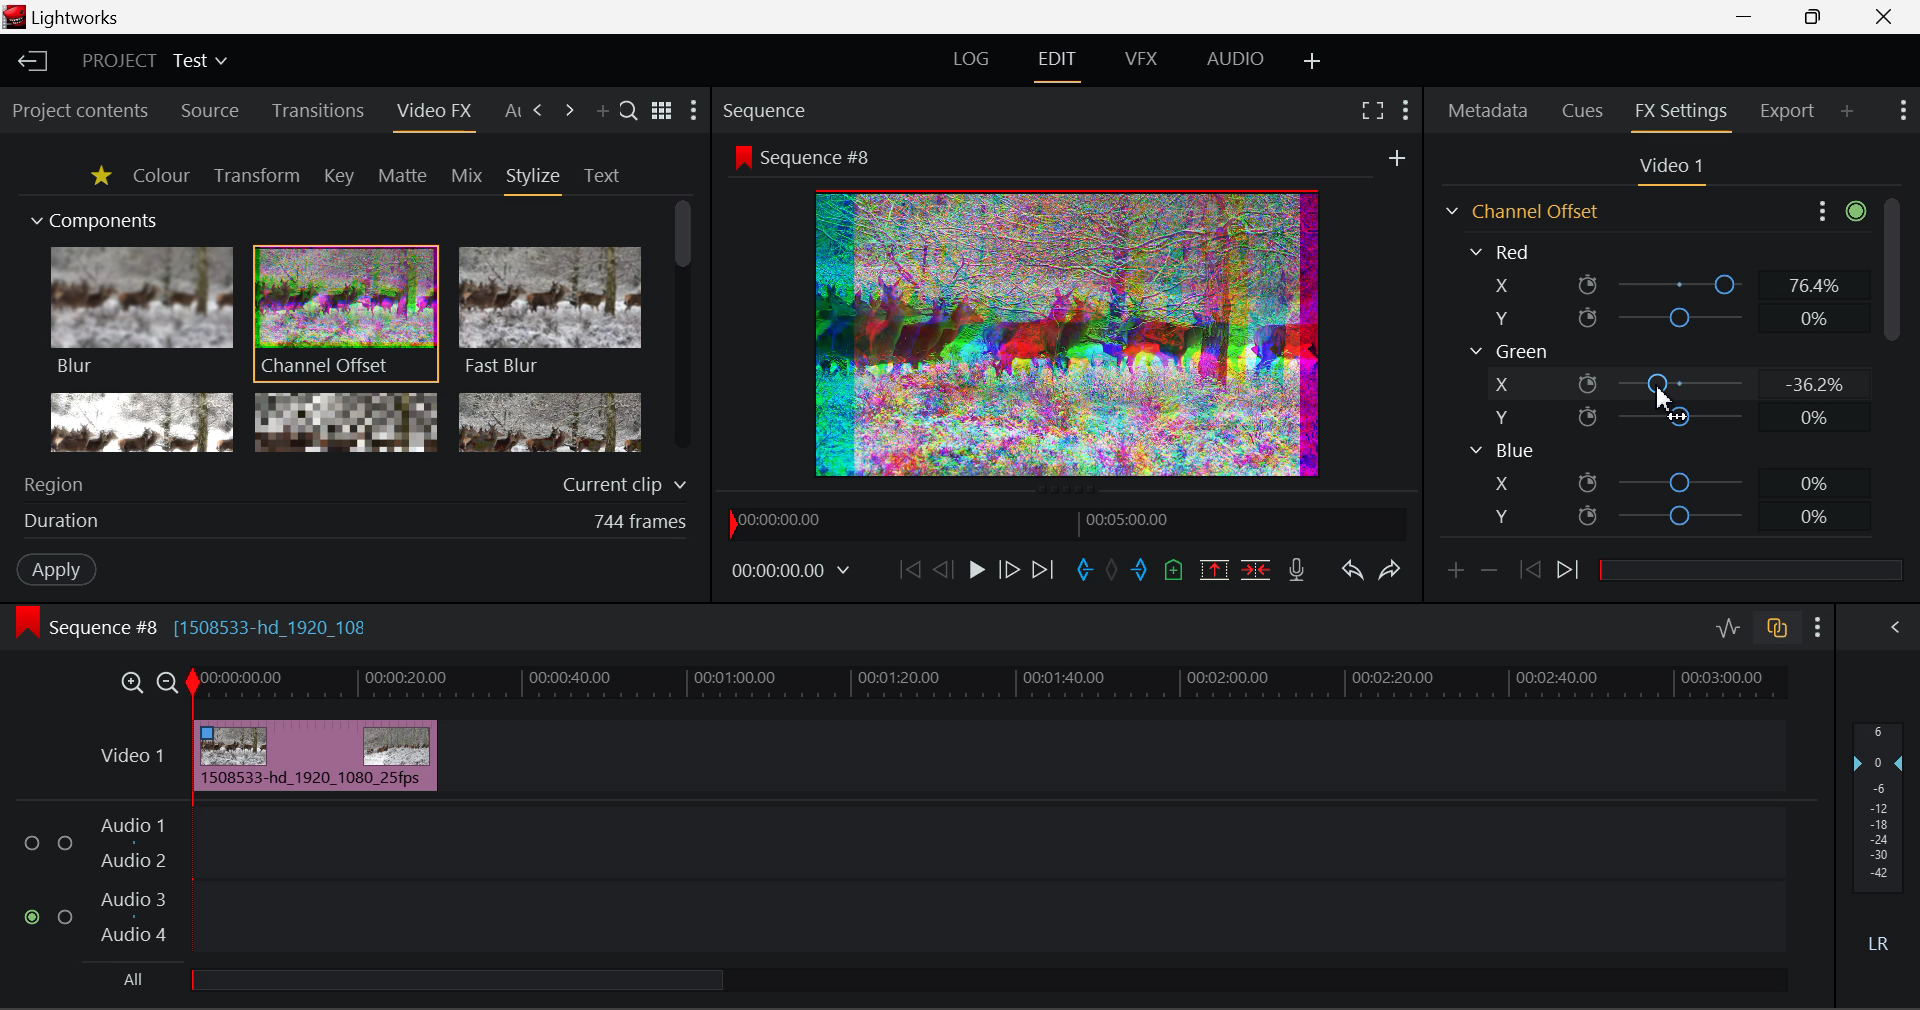 This screenshot has height=1010, width=1920. I want to click on Back to Homepage, so click(31, 62).